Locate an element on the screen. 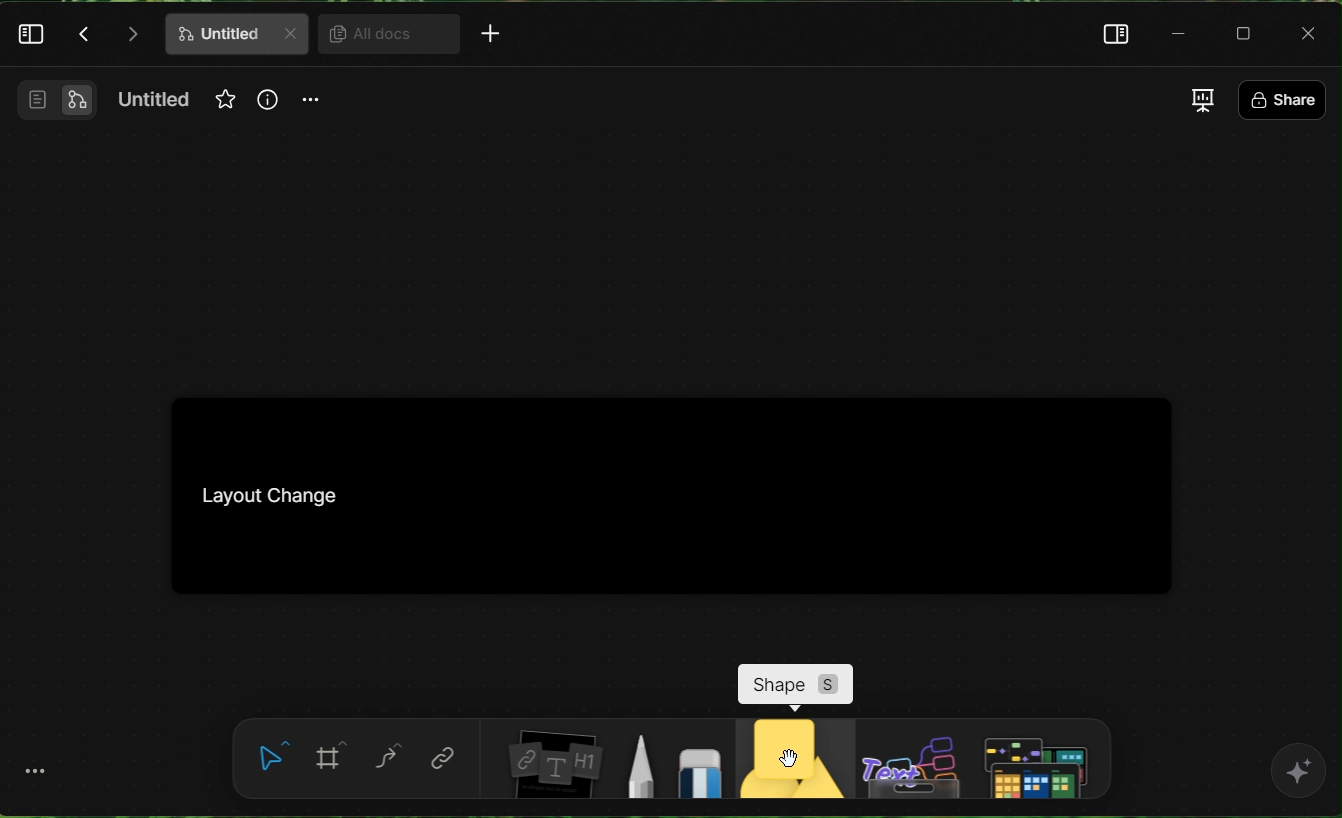 The image size is (1342, 818). Change view is located at coordinates (1201, 100).